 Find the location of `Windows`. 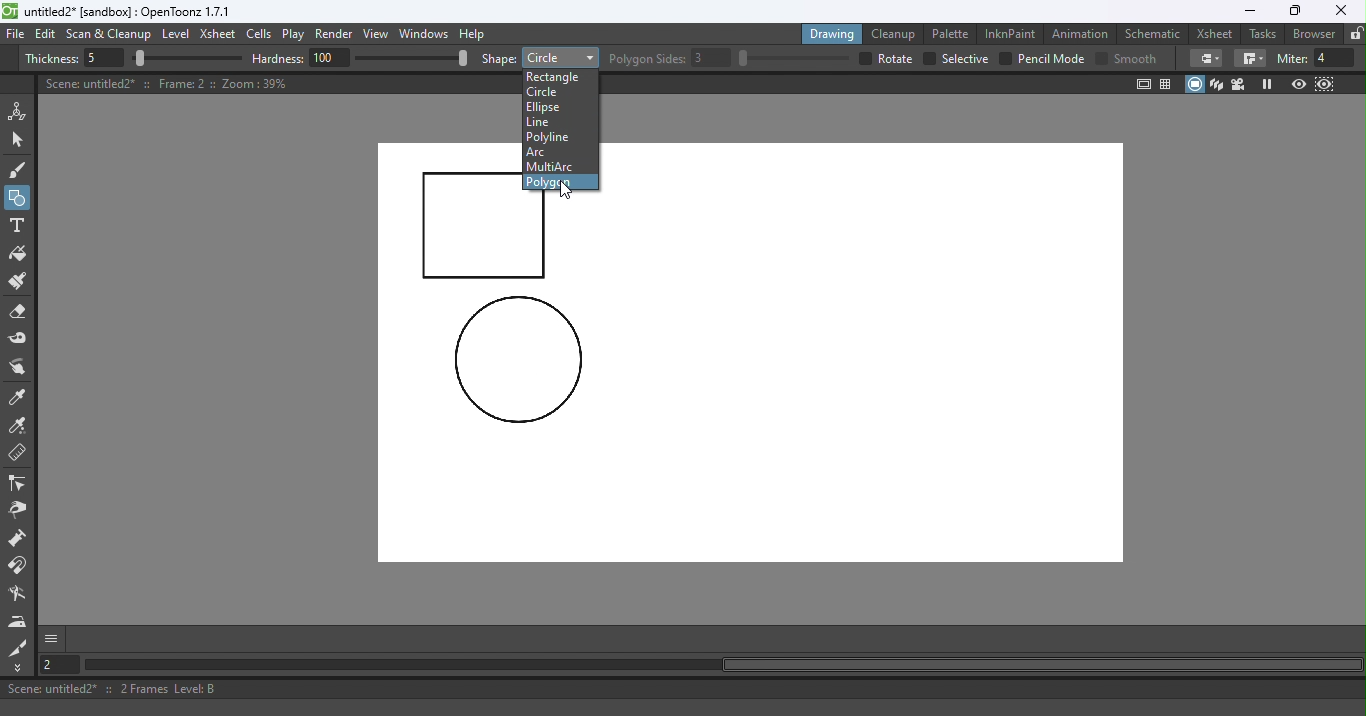

Windows is located at coordinates (425, 35).